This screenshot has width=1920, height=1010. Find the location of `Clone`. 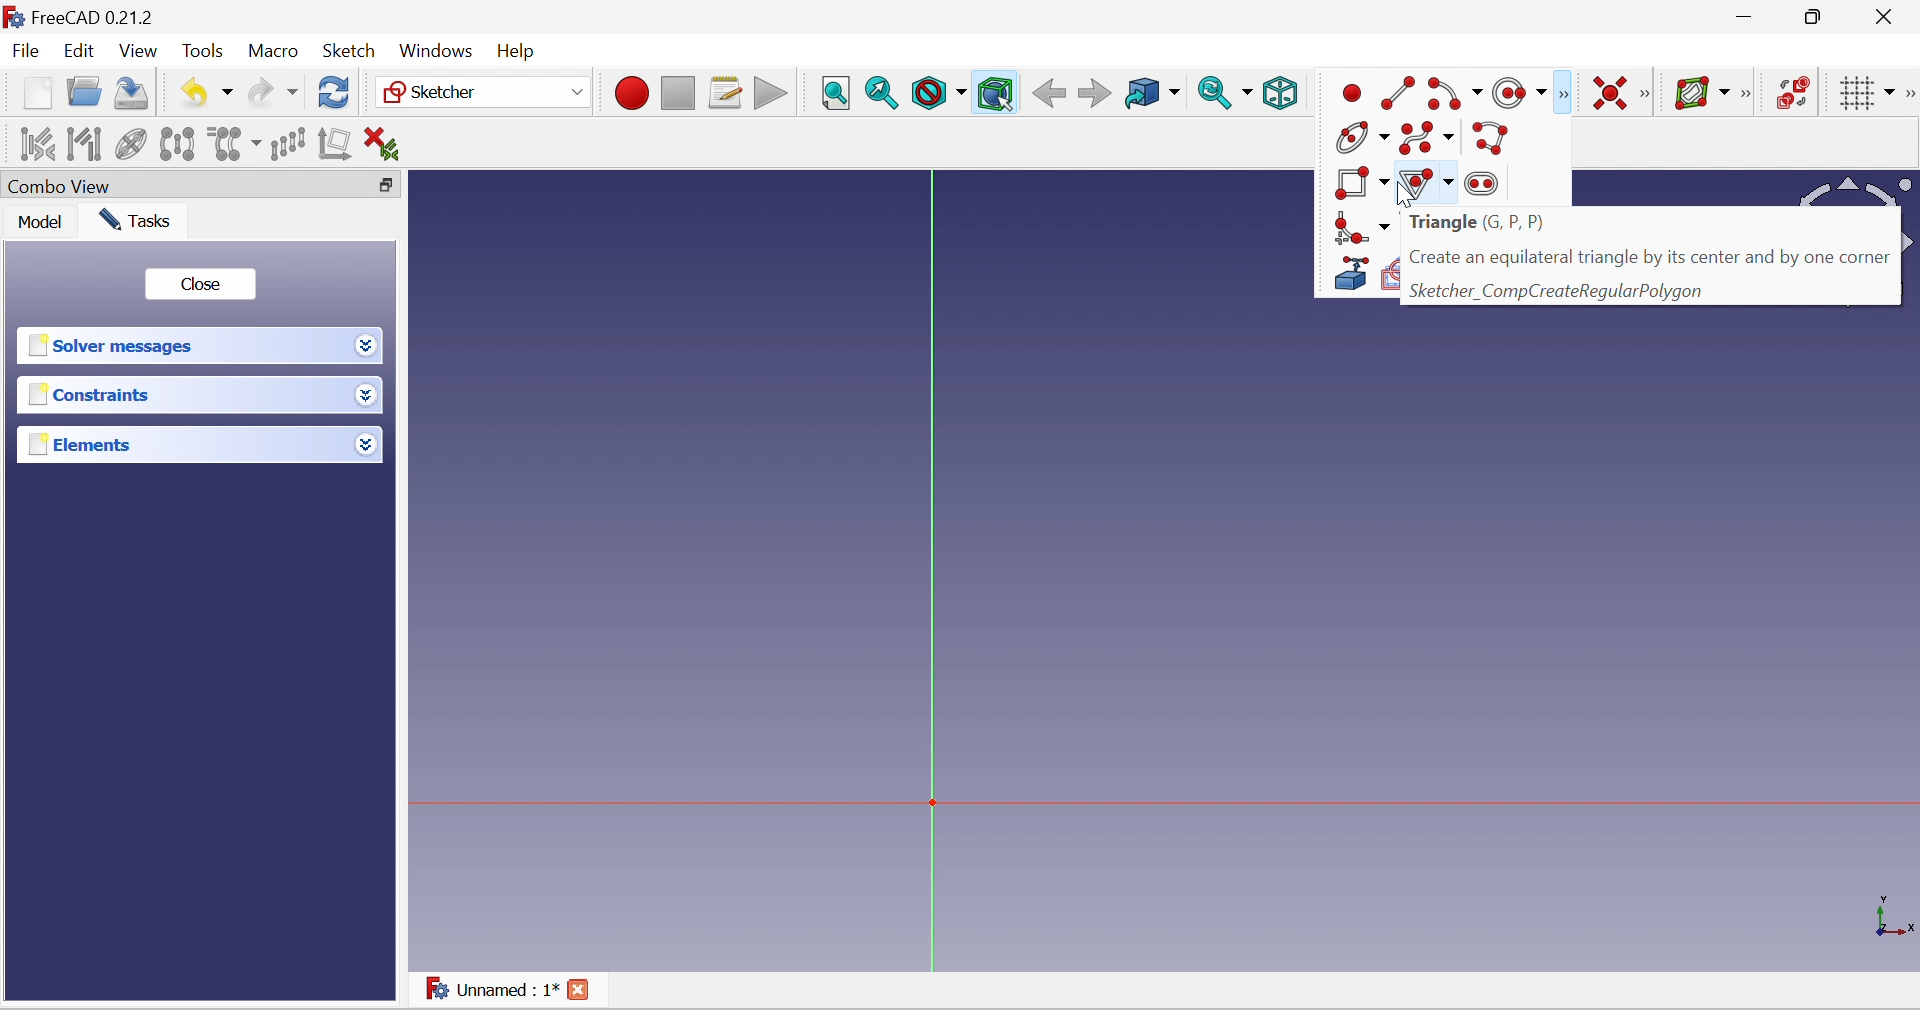

Clone is located at coordinates (234, 146).